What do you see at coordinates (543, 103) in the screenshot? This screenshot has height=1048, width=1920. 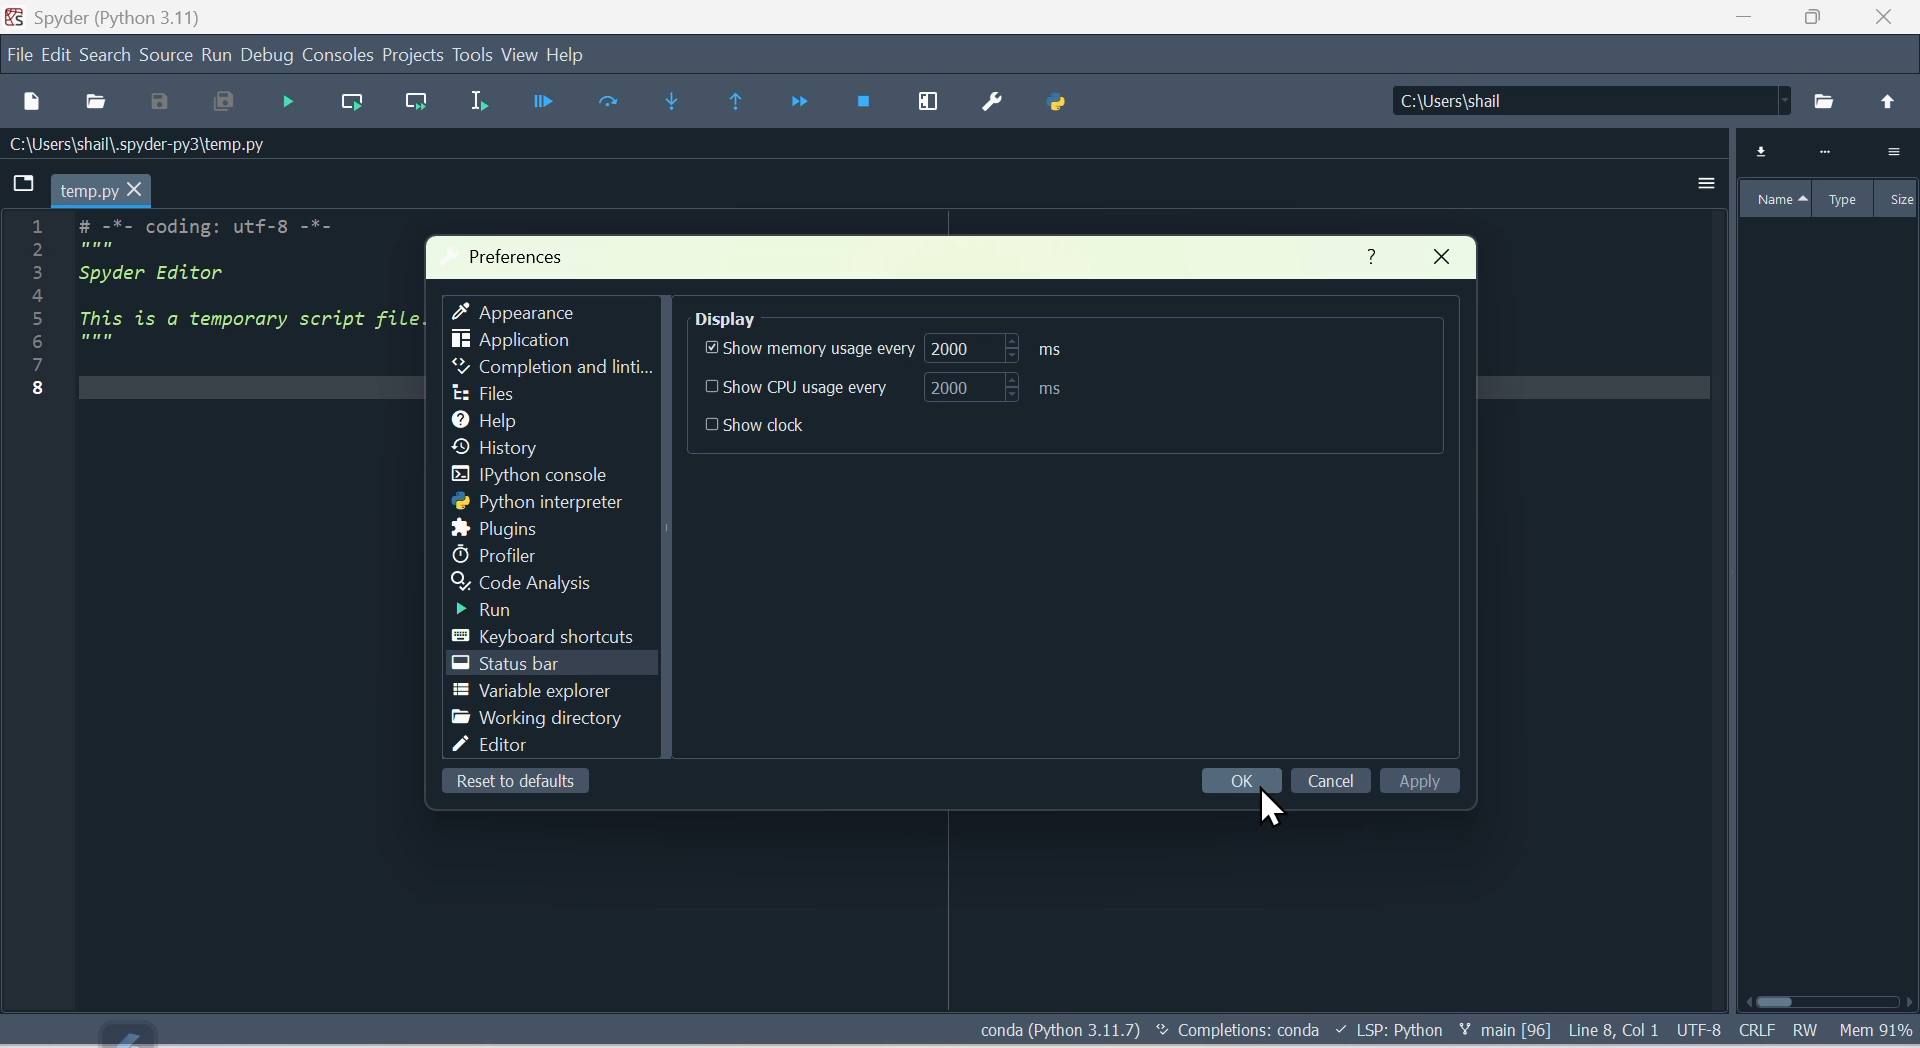 I see `` at bounding box center [543, 103].